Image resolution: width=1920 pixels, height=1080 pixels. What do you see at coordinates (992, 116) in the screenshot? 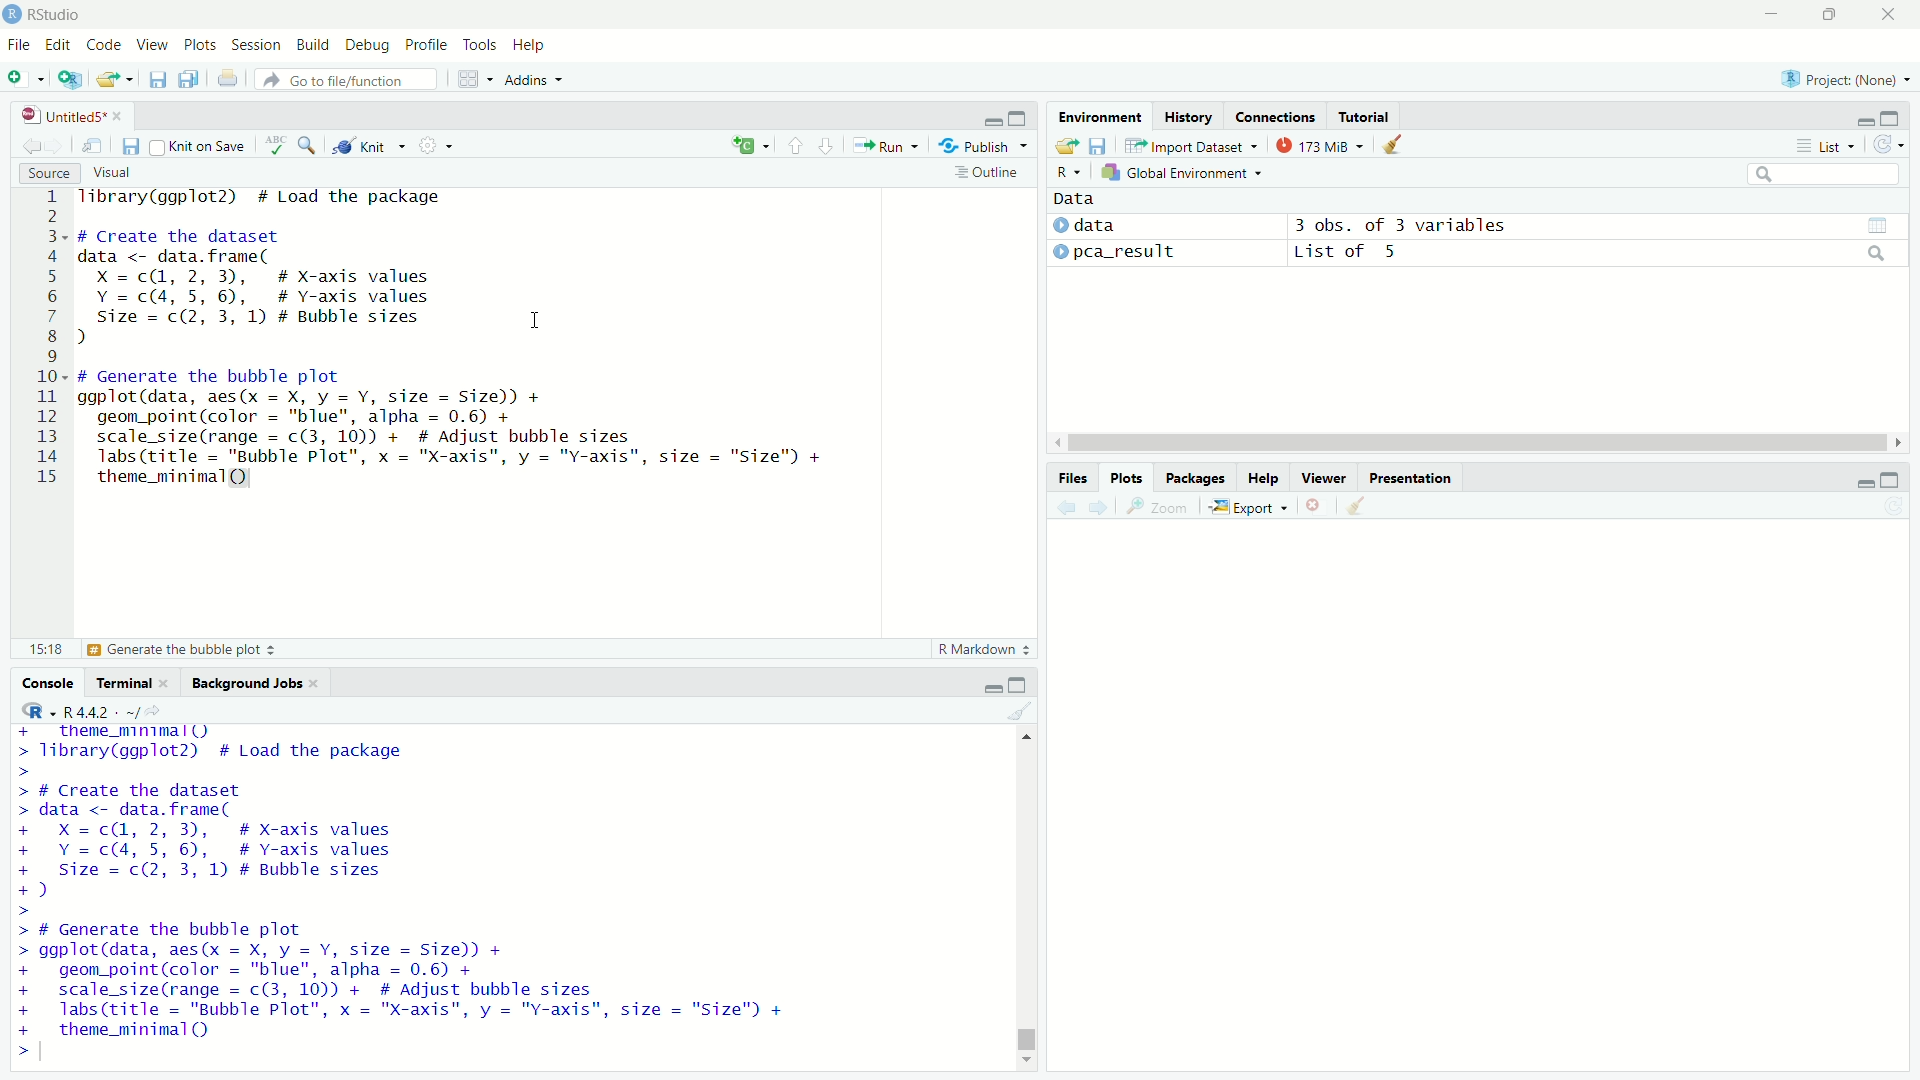
I see `minimize` at bounding box center [992, 116].